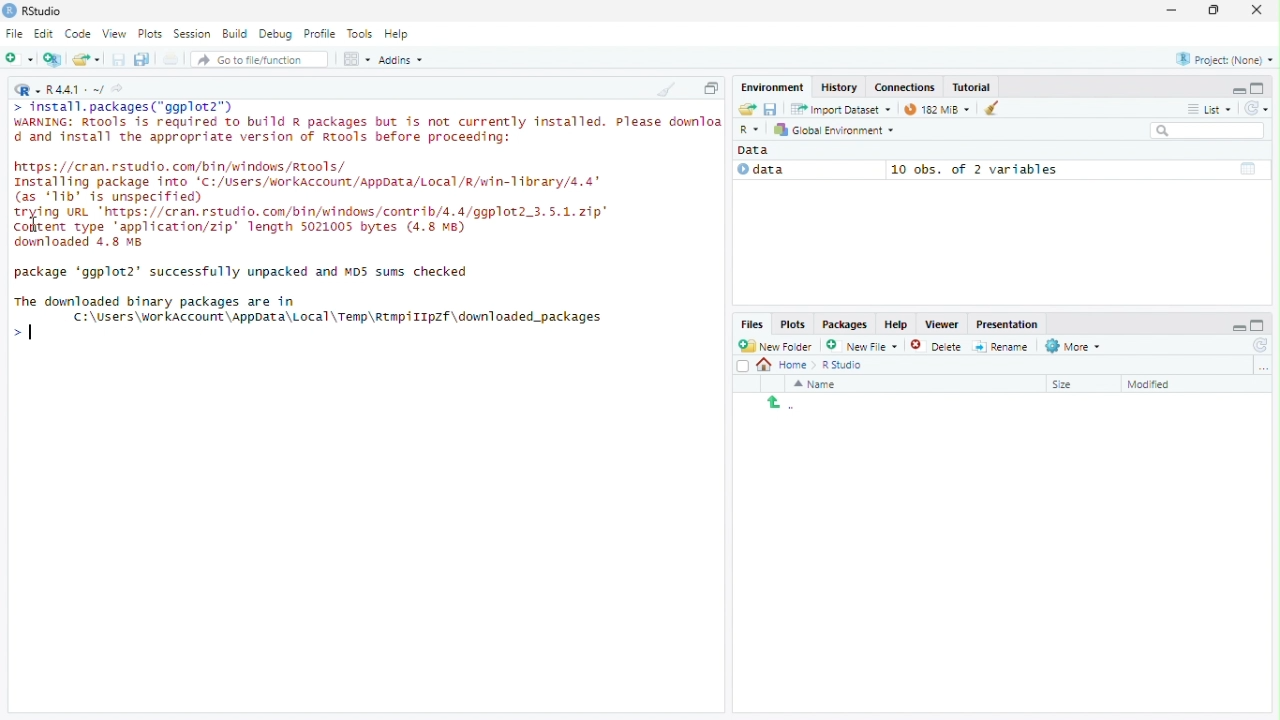 The width and height of the screenshot is (1280, 720). What do you see at coordinates (665, 89) in the screenshot?
I see `Clear console` at bounding box center [665, 89].